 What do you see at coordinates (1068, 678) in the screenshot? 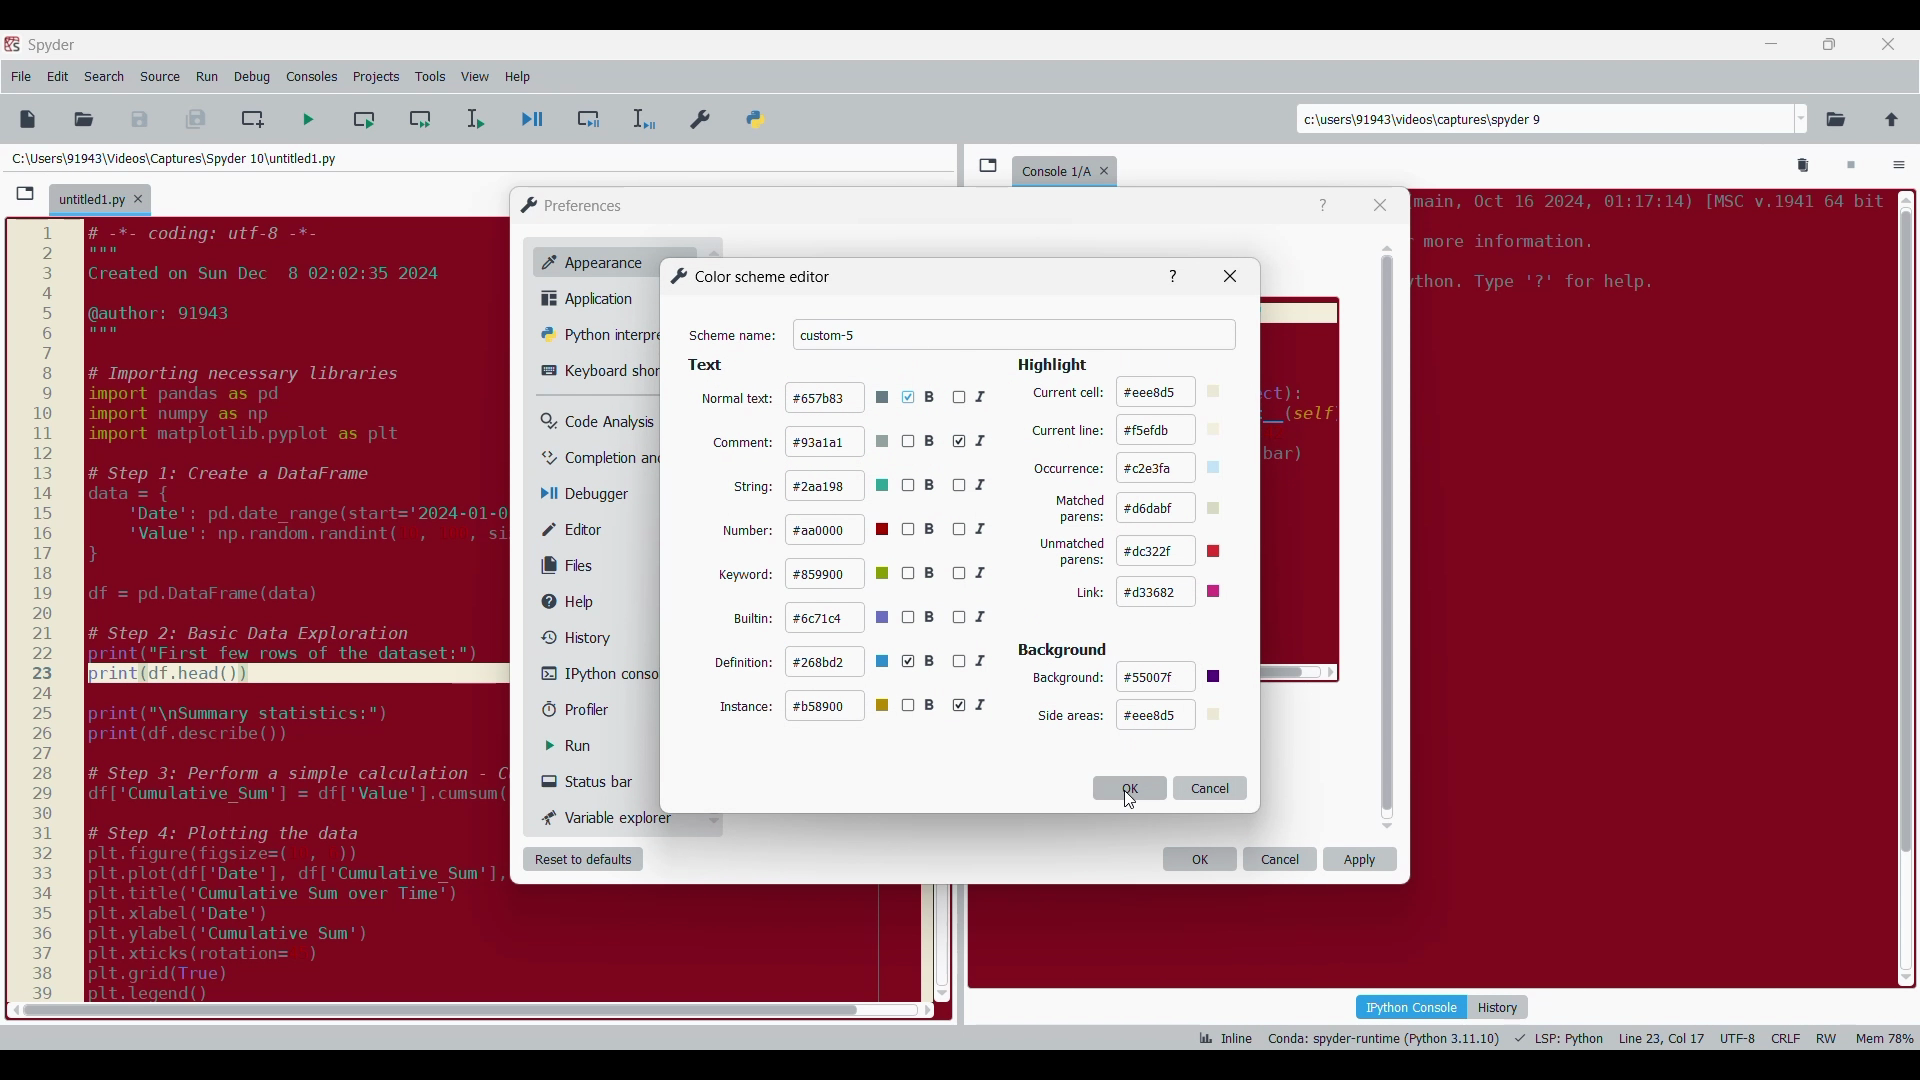
I see `background` at bounding box center [1068, 678].